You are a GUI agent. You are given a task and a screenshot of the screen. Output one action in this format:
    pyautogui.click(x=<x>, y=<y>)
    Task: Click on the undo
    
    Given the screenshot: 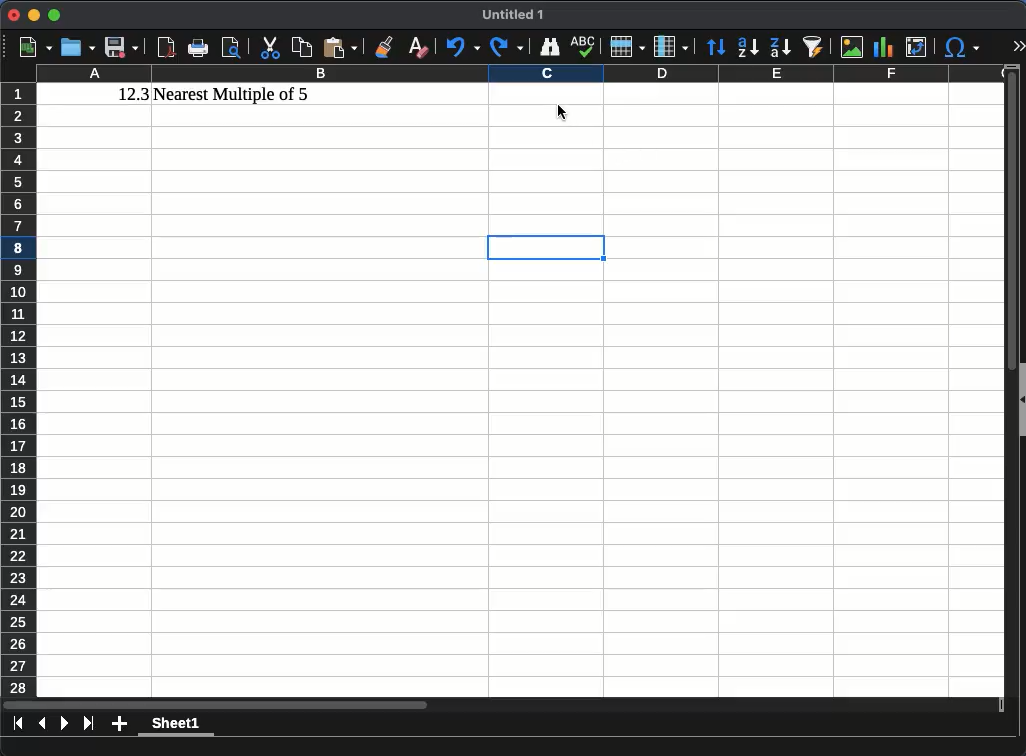 What is the action you would take?
    pyautogui.click(x=462, y=48)
    